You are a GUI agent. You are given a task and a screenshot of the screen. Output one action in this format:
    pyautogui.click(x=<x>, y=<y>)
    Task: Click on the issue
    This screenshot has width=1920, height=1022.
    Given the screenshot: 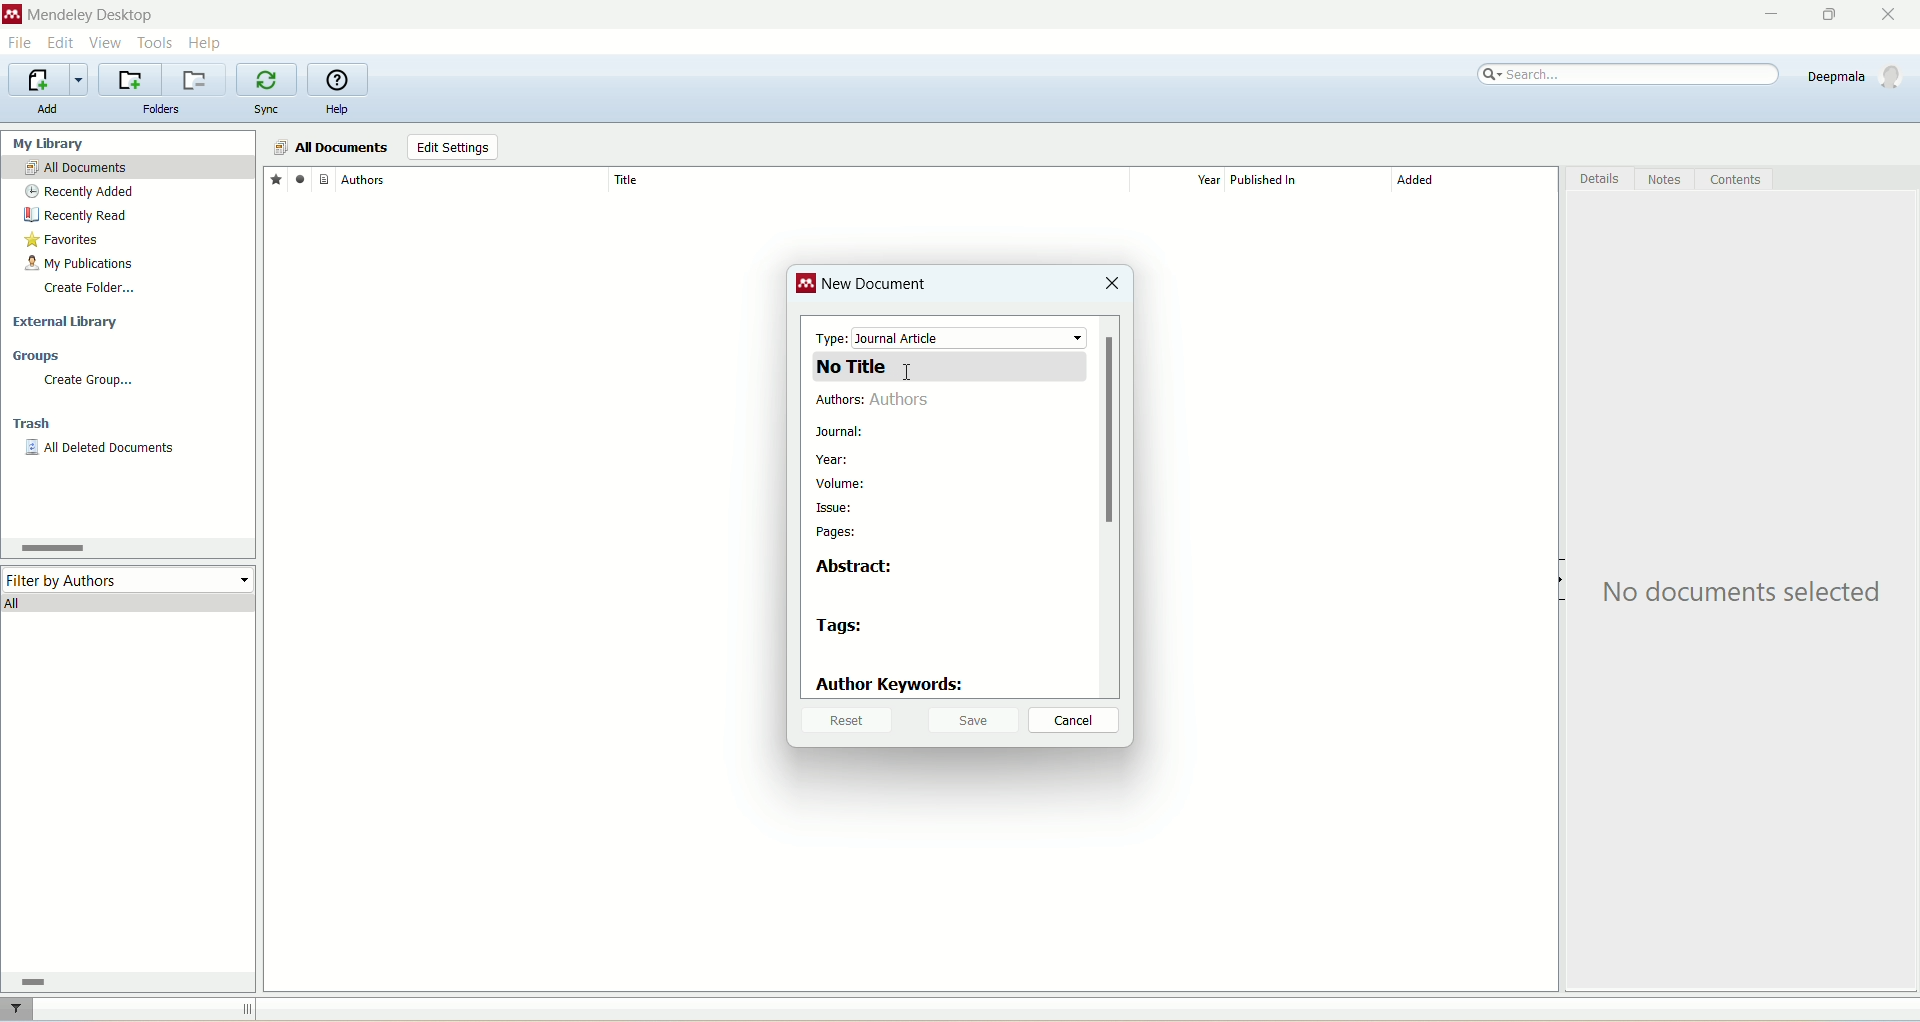 What is the action you would take?
    pyautogui.click(x=835, y=510)
    